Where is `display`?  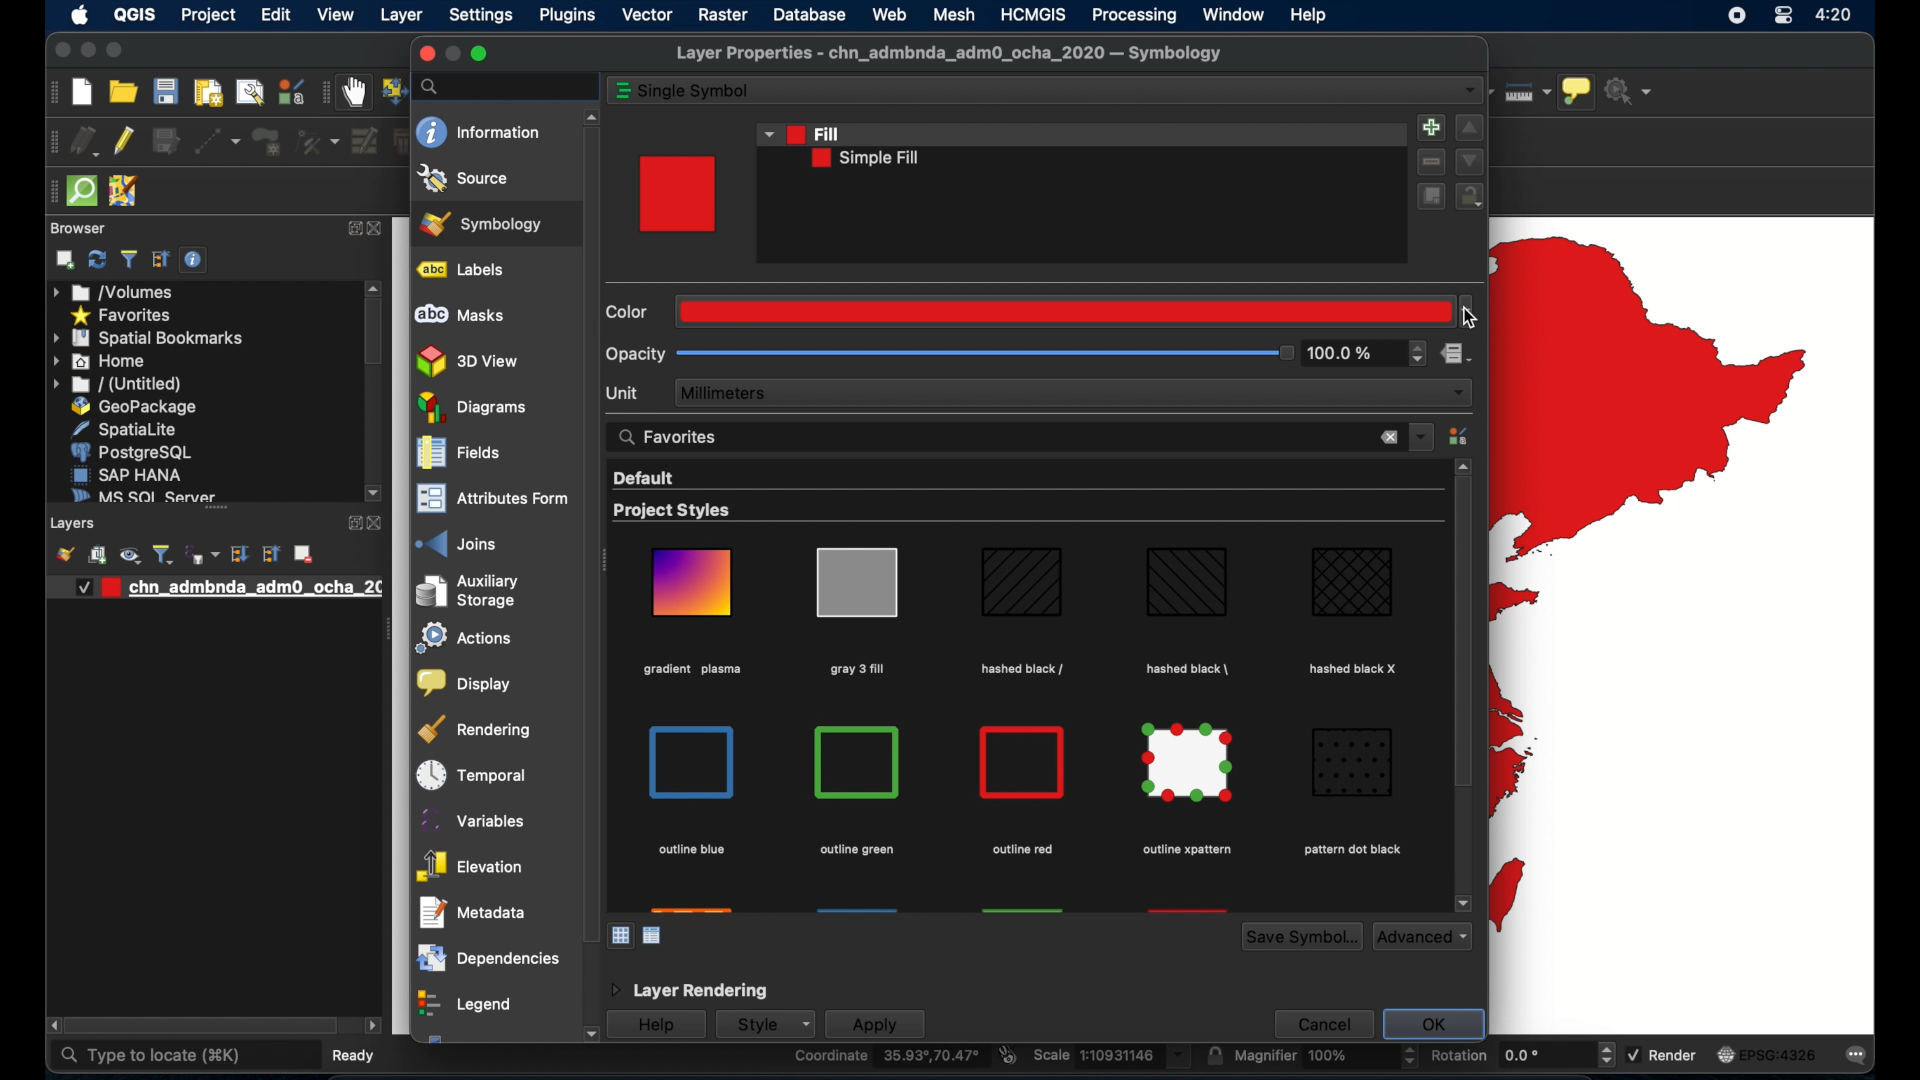
display is located at coordinates (462, 684).